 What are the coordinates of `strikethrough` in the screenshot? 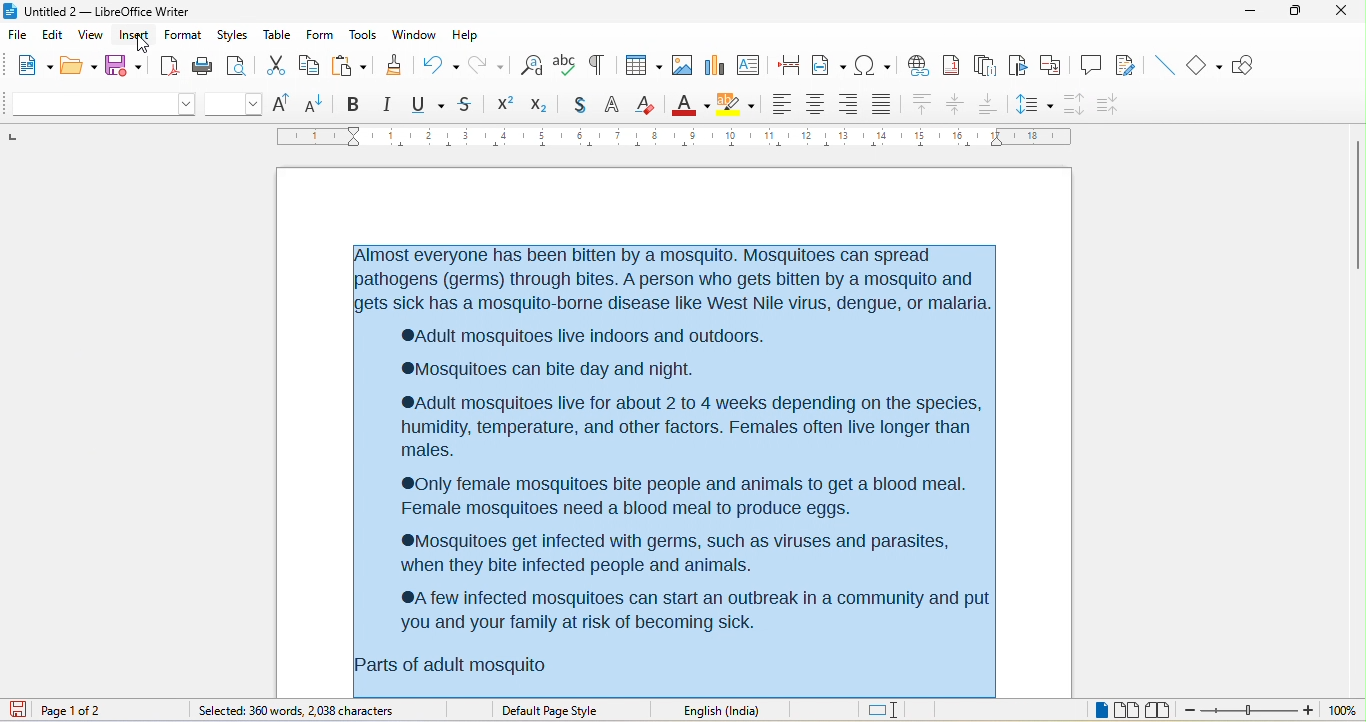 It's located at (471, 104).